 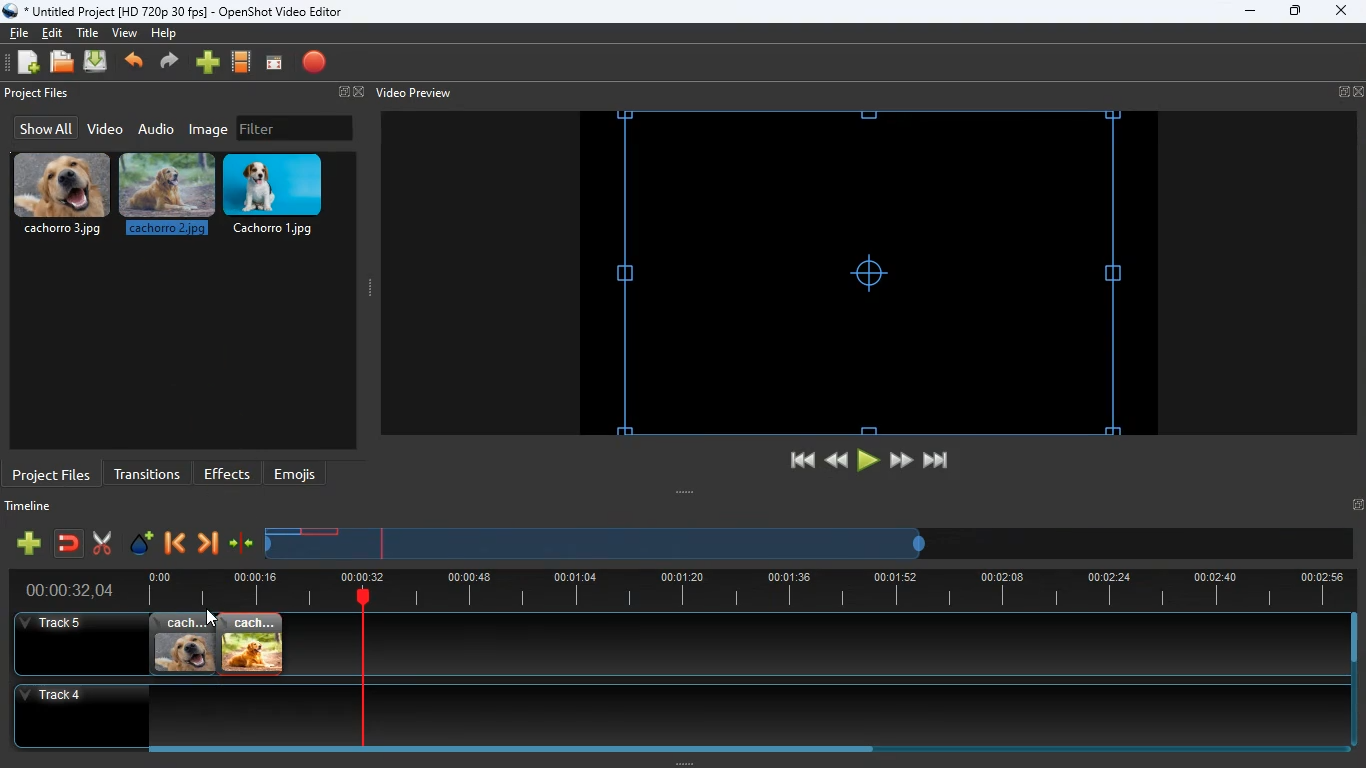 What do you see at coordinates (212, 617) in the screenshot?
I see `cursor` at bounding box center [212, 617].